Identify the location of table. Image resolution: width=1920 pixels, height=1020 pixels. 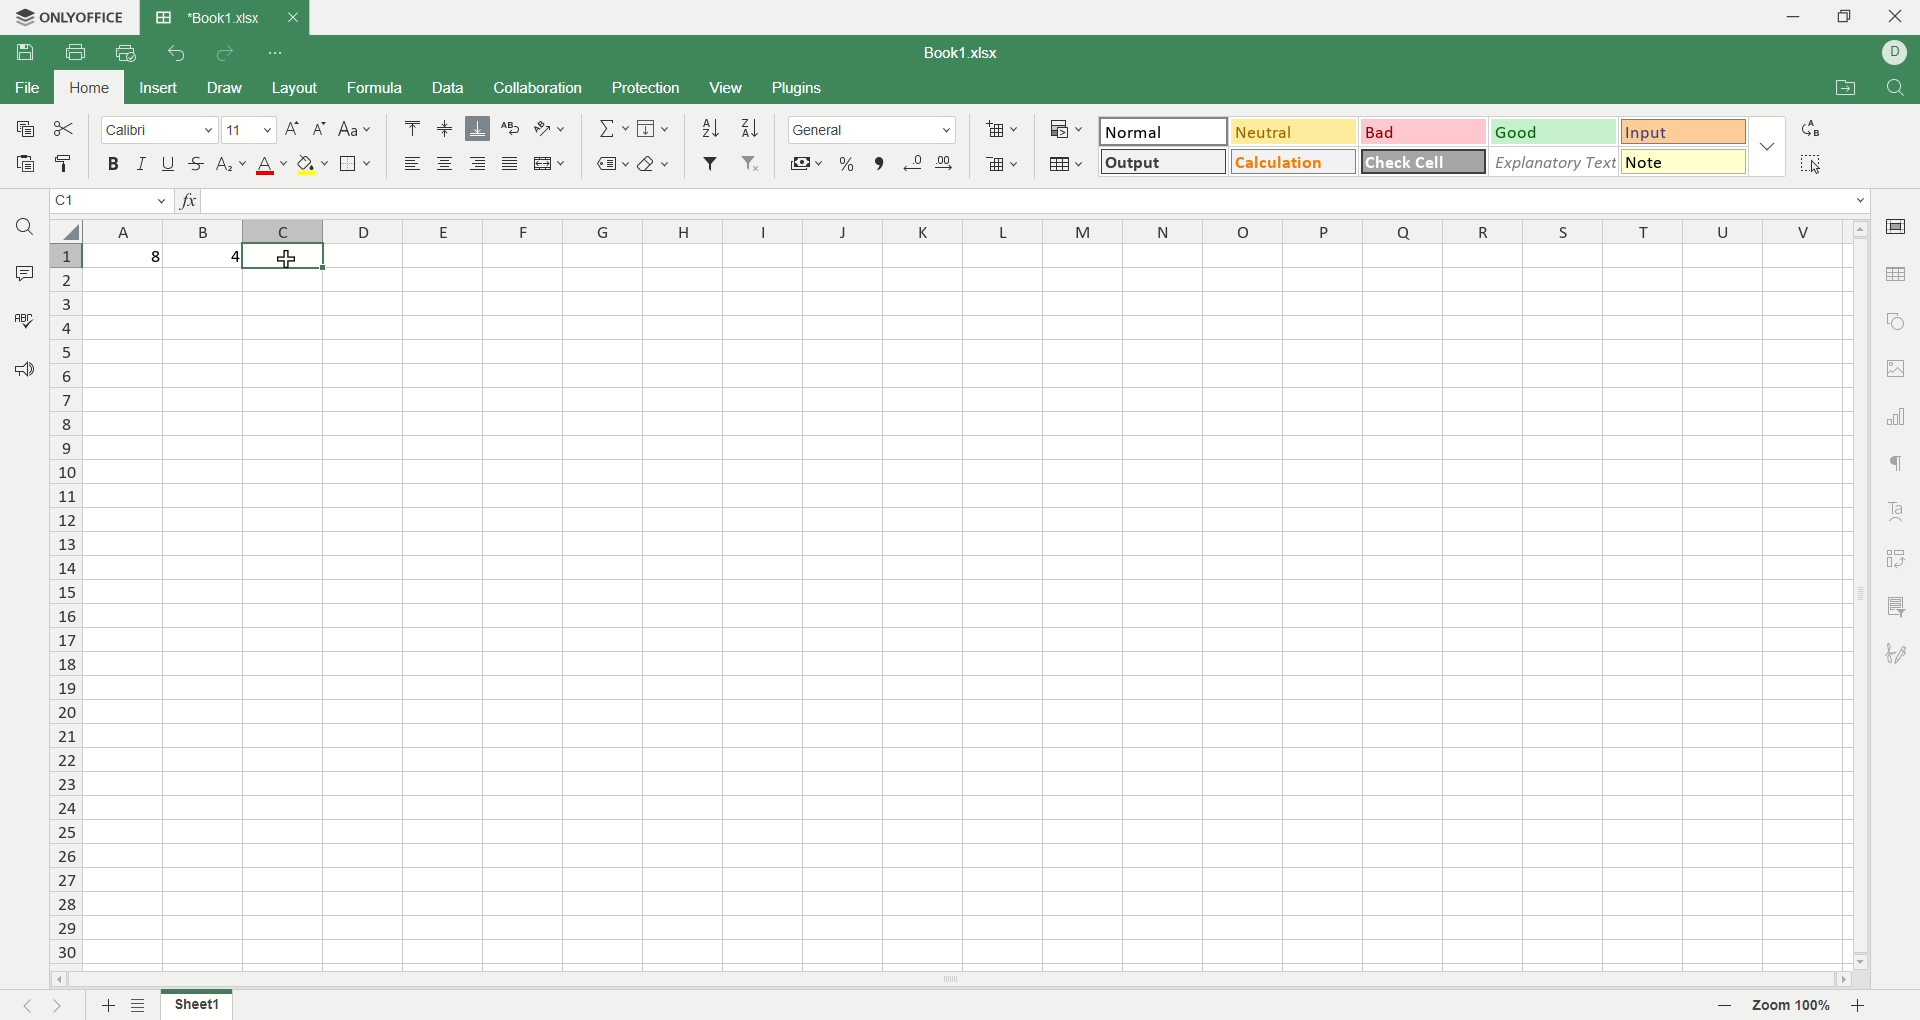
(1064, 163).